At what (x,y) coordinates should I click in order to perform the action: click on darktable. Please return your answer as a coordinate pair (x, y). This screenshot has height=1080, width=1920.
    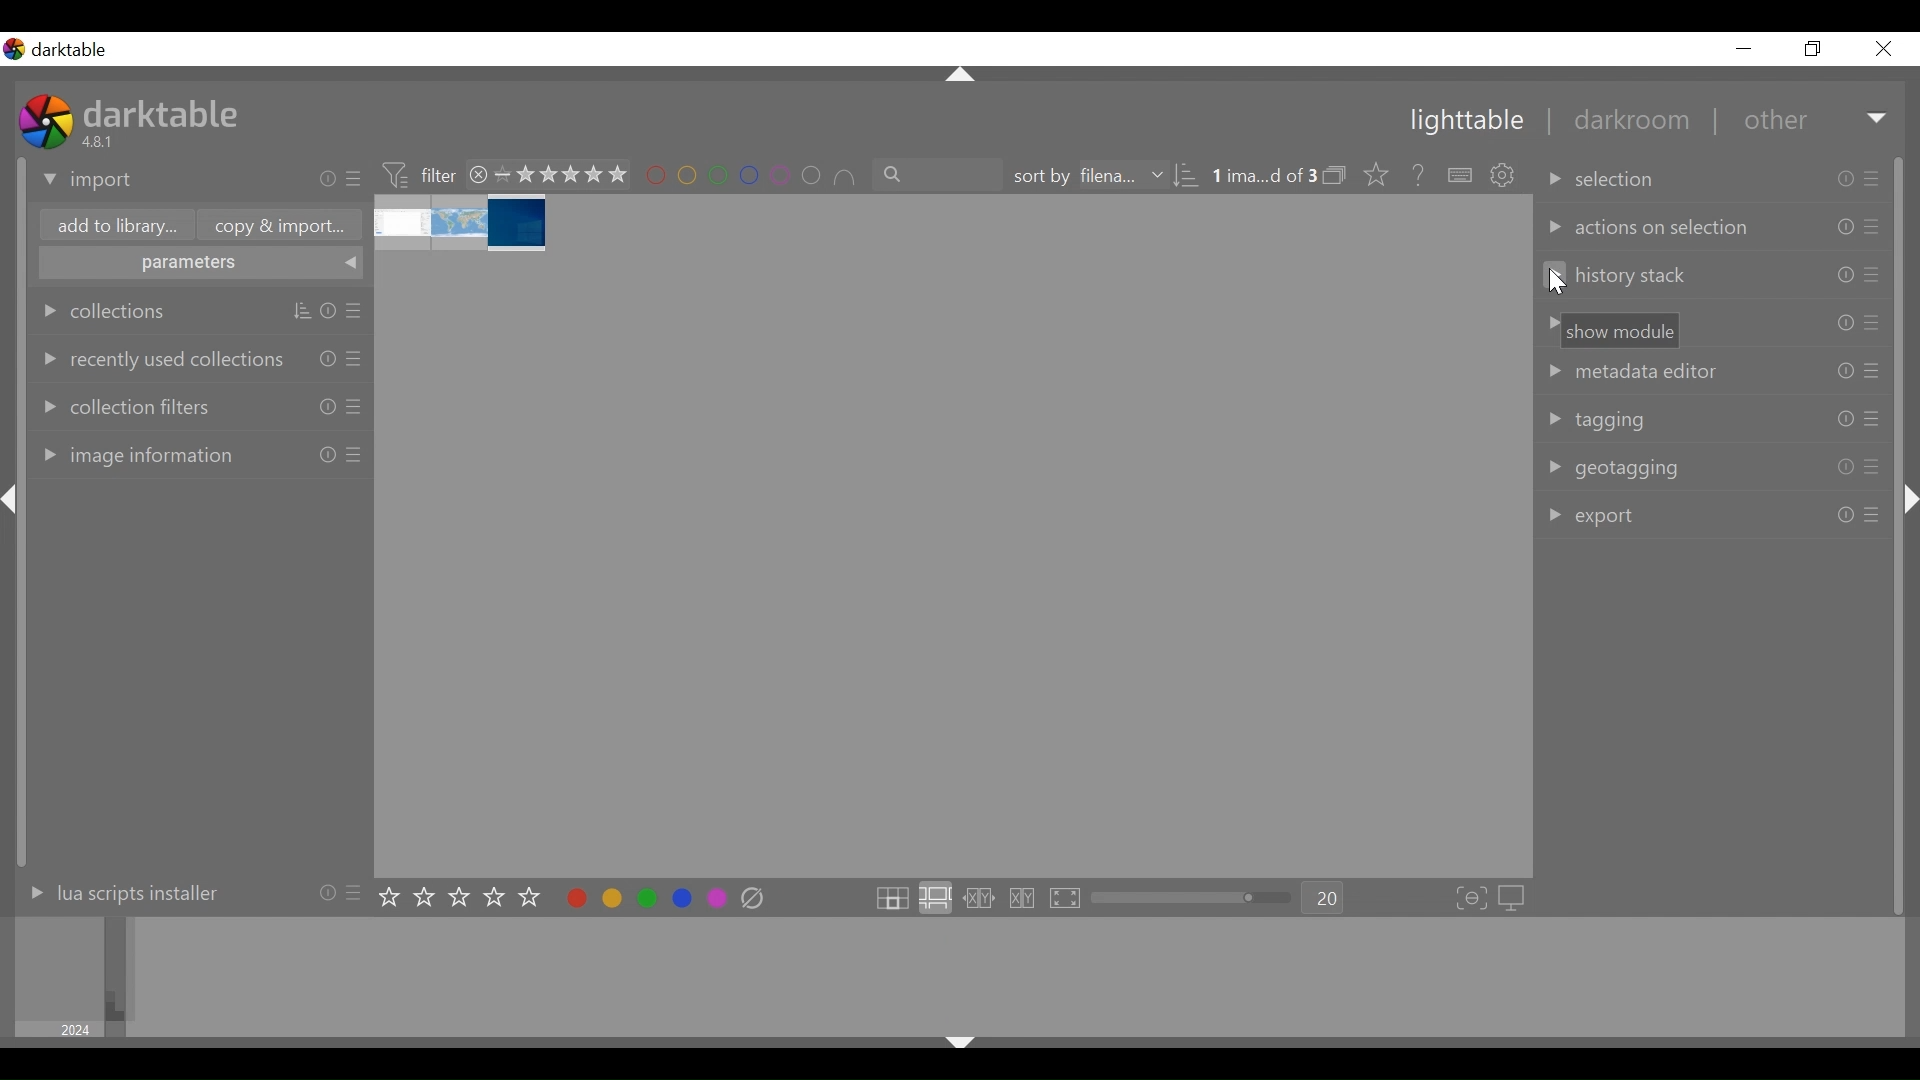
    Looking at the image, I should click on (165, 112).